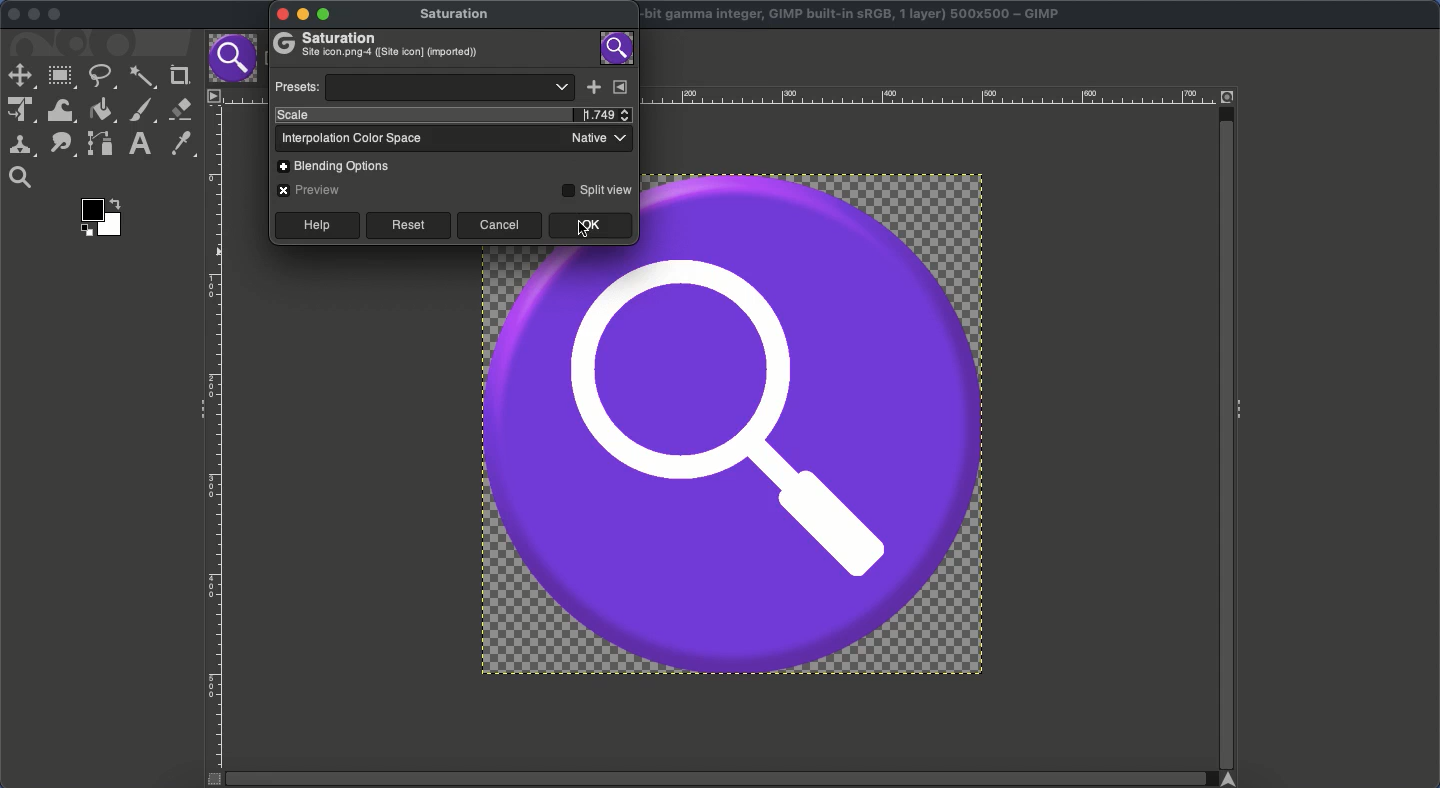 This screenshot has width=1440, height=788. What do you see at coordinates (102, 78) in the screenshot?
I see `Freeform selector` at bounding box center [102, 78].